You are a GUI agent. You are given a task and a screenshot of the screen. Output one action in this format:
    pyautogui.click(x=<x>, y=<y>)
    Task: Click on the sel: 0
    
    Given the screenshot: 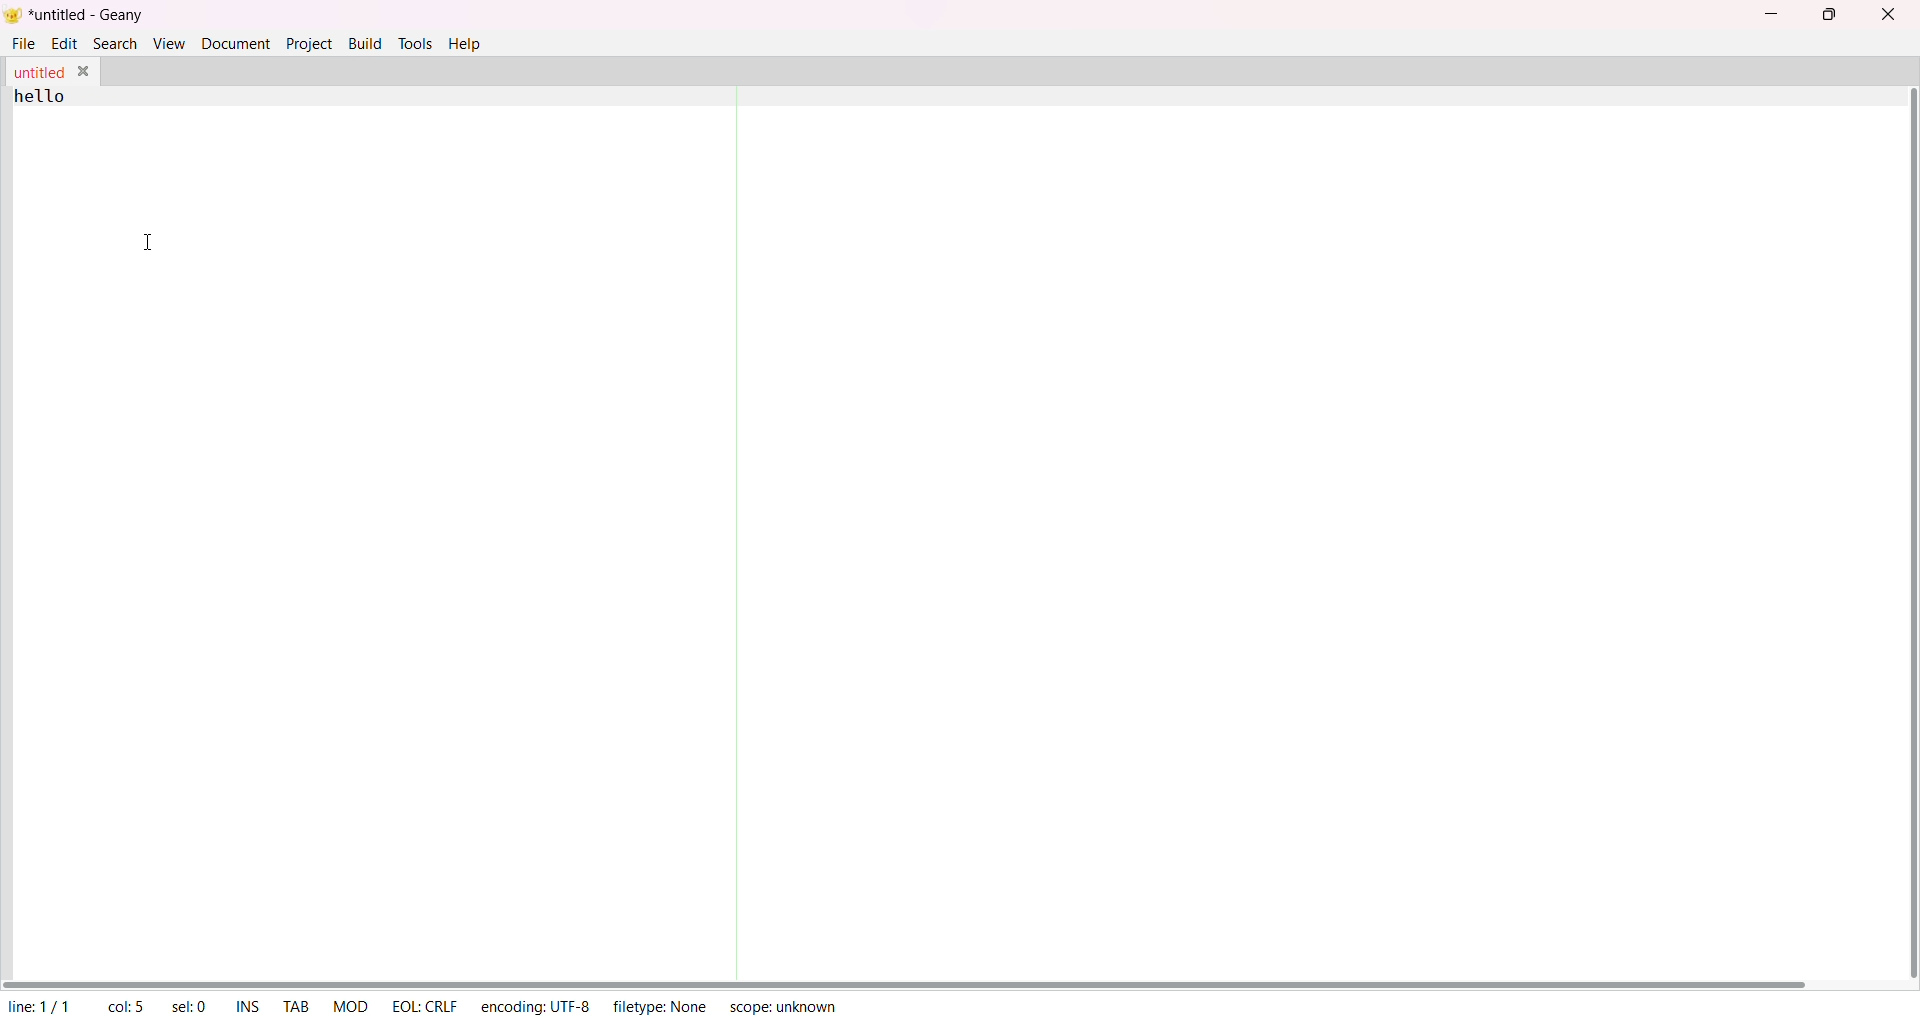 What is the action you would take?
    pyautogui.click(x=189, y=1006)
    